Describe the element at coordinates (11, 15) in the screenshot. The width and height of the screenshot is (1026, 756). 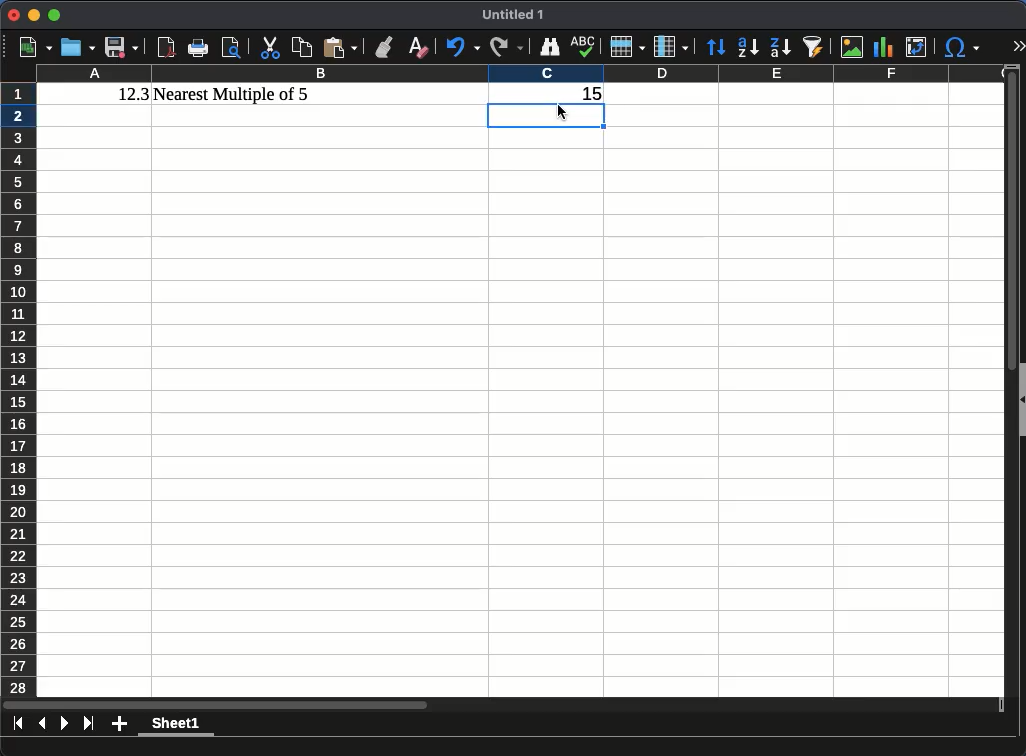
I see `close` at that location.